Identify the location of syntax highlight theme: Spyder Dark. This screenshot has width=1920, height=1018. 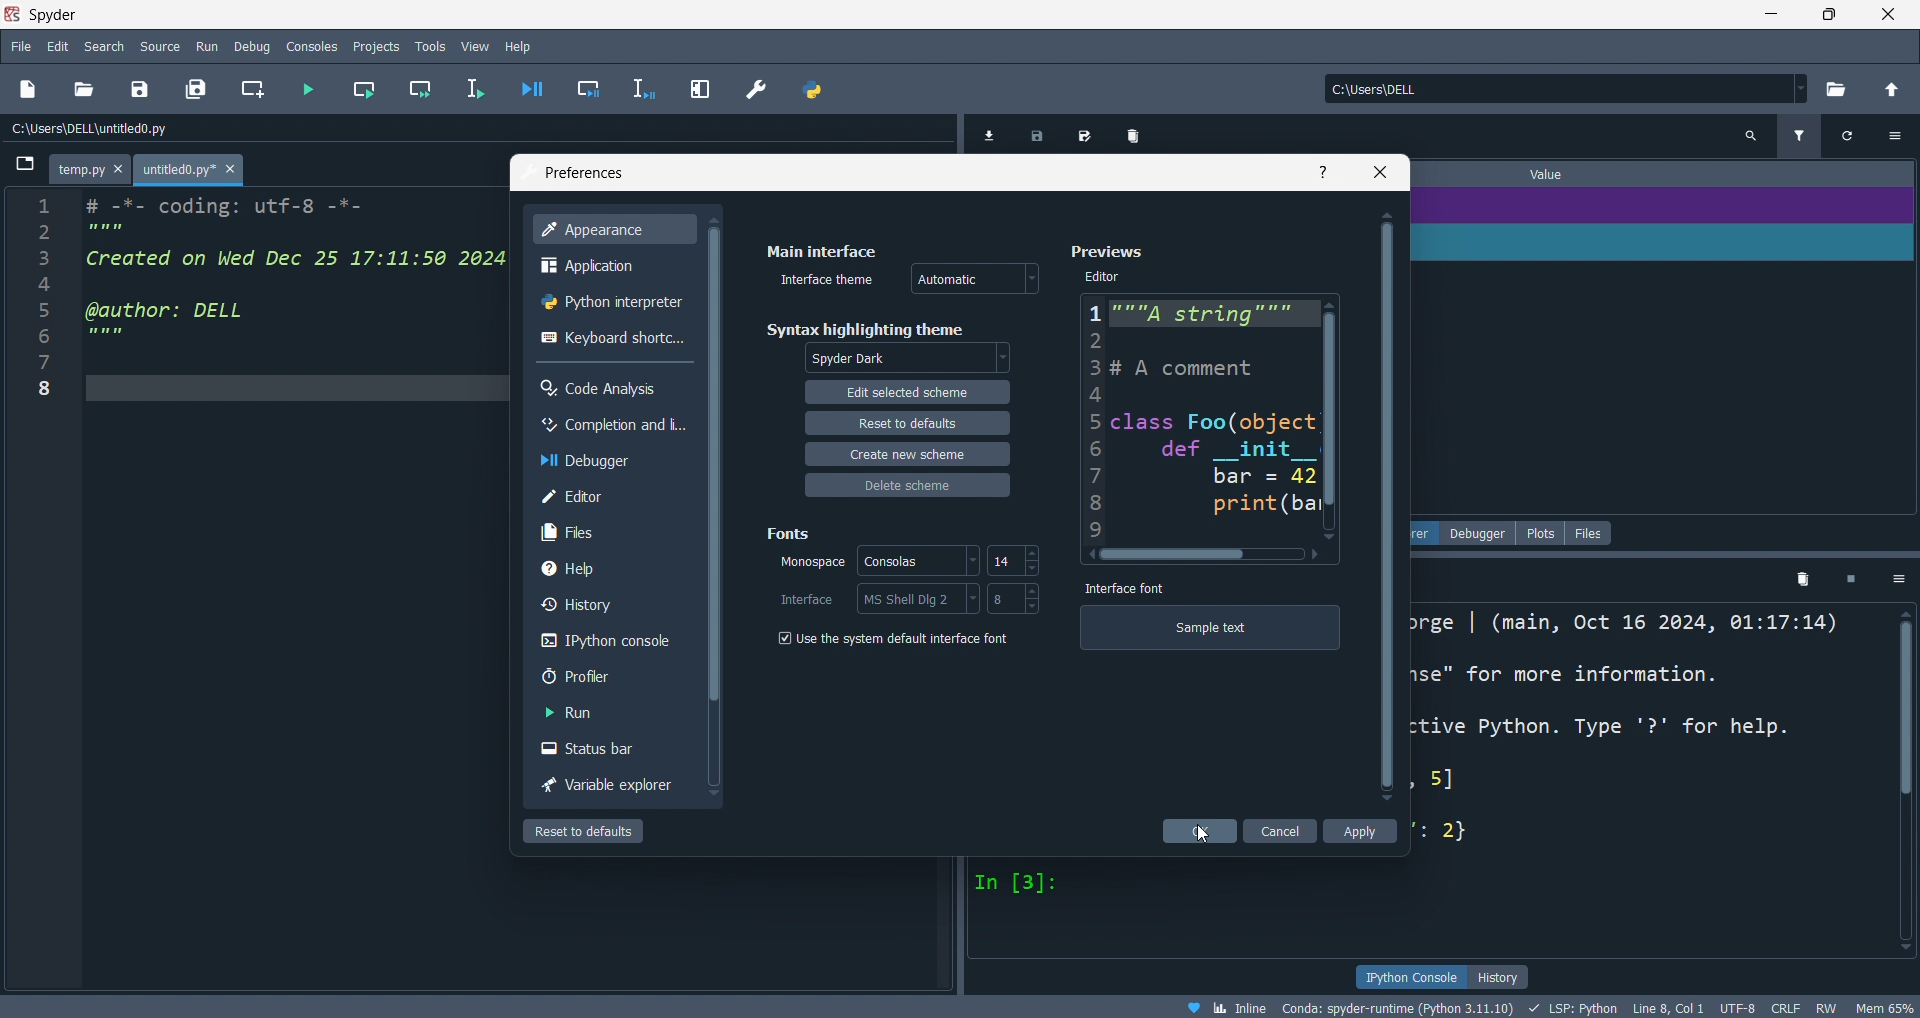
(890, 349).